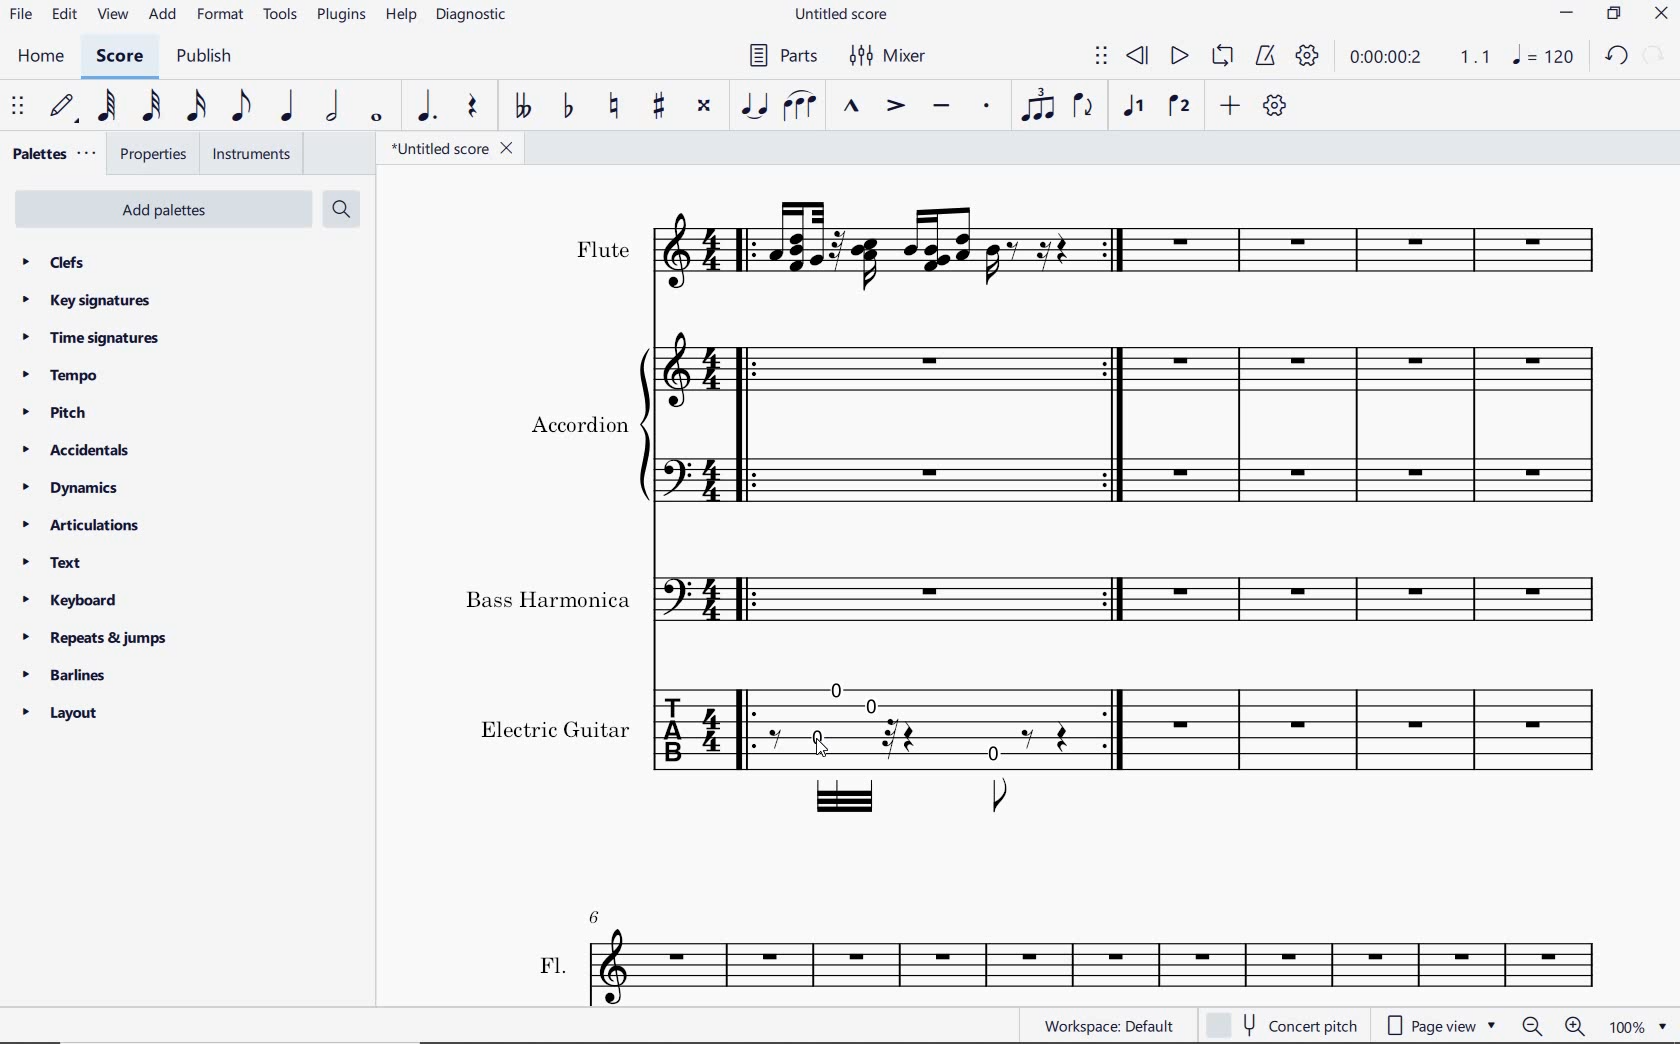 The image size is (1680, 1044). Describe the element at coordinates (987, 107) in the screenshot. I see `staccato` at that location.